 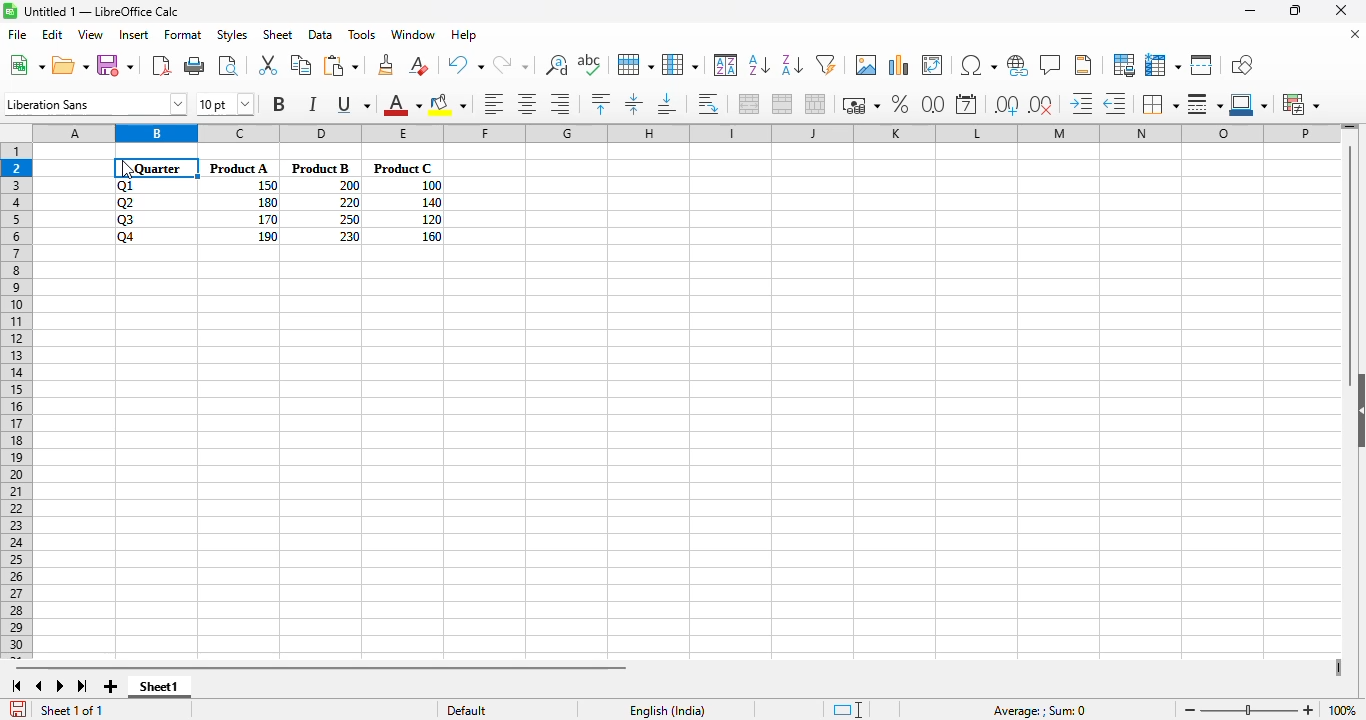 What do you see at coordinates (666, 710) in the screenshot?
I see `English (India)` at bounding box center [666, 710].